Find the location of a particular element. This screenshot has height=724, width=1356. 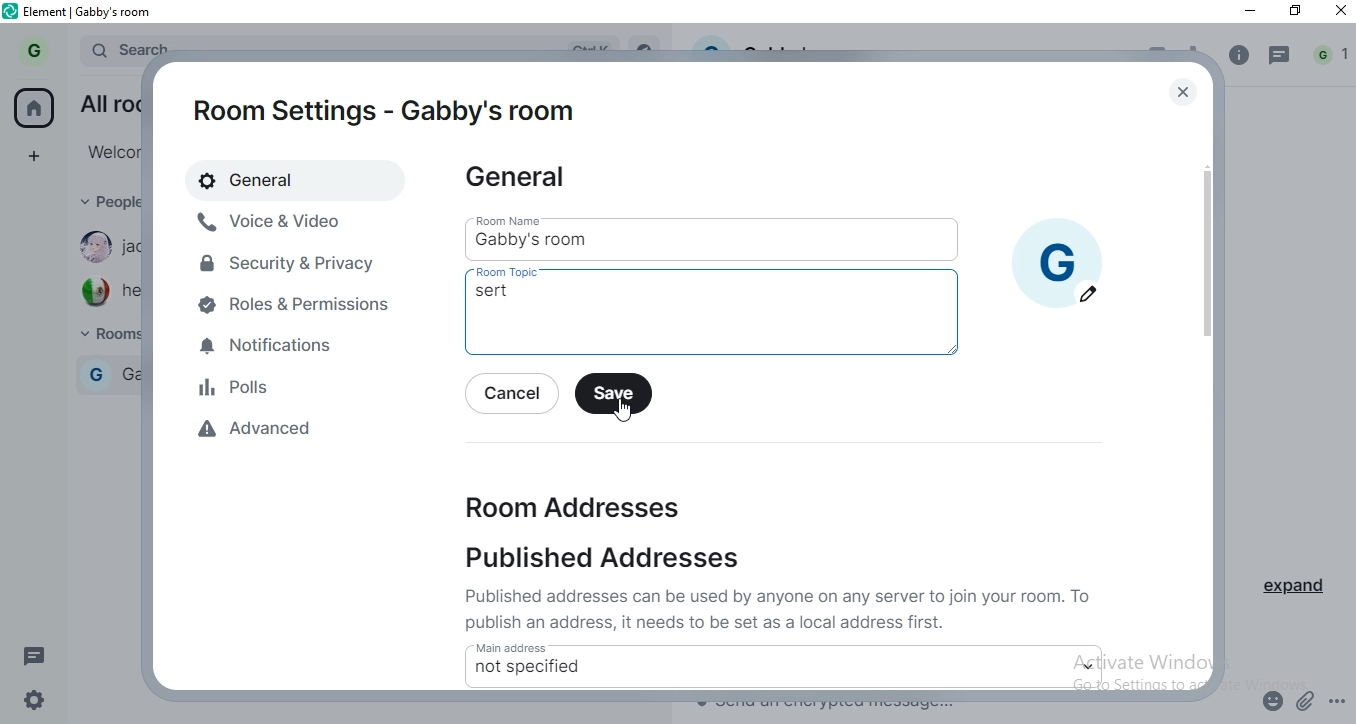

not specified is located at coordinates (529, 668).